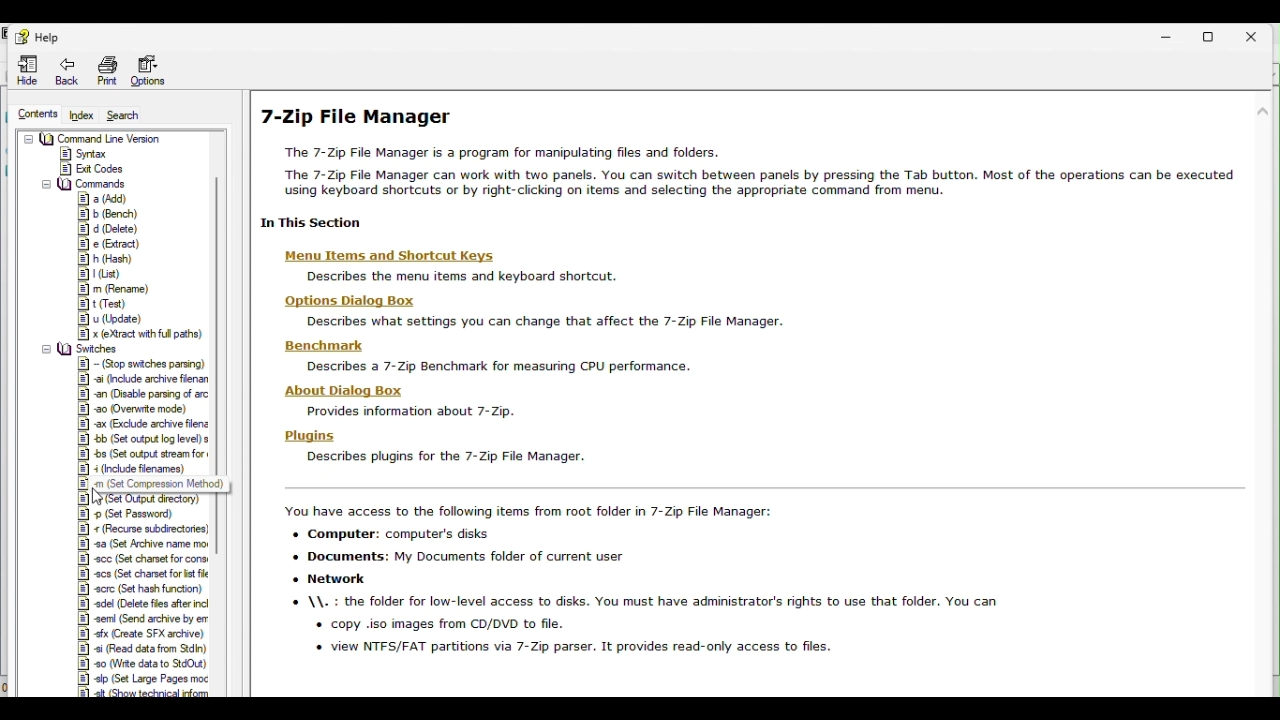 This screenshot has width=1280, height=720. Describe the element at coordinates (110, 244) in the screenshot. I see `extract` at that location.